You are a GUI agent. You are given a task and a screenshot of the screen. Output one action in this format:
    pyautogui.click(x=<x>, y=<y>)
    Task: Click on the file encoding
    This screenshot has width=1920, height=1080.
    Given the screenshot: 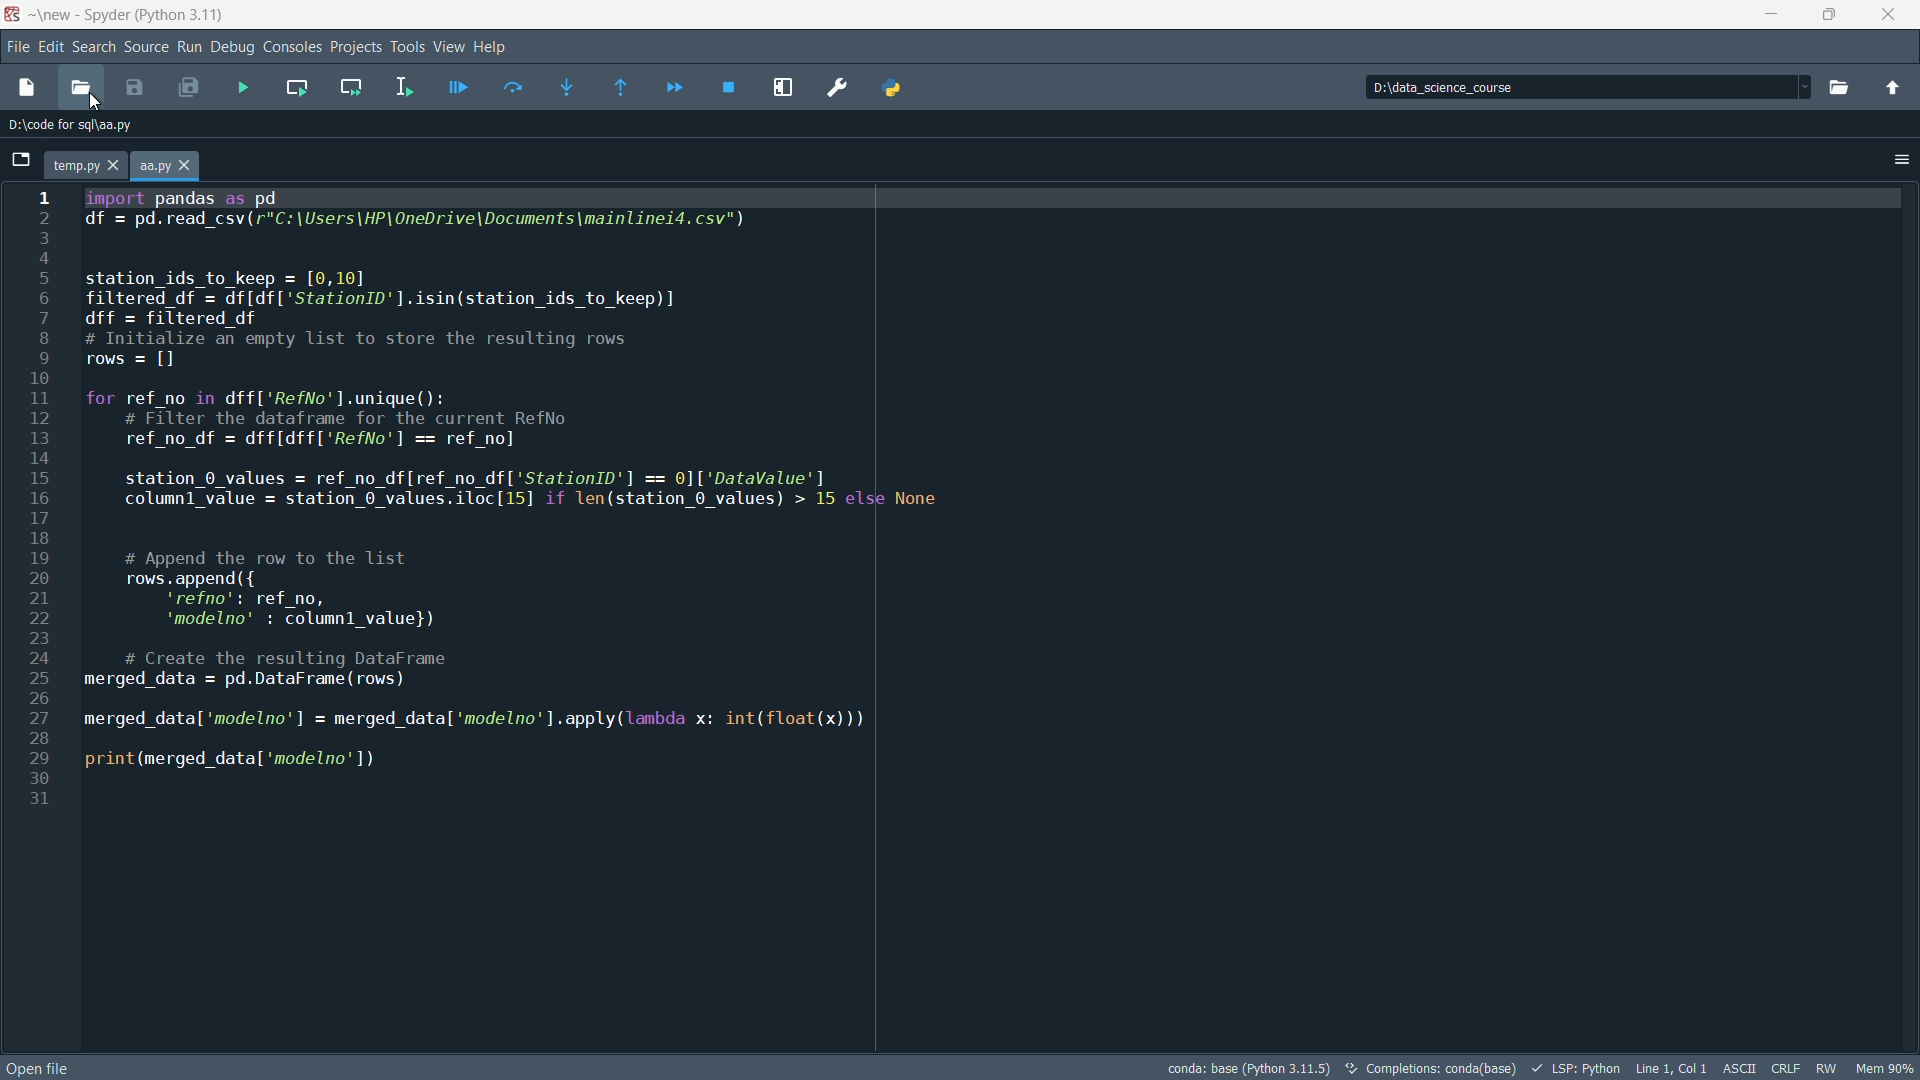 What is the action you would take?
    pyautogui.click(x=1740, y=1066)
    